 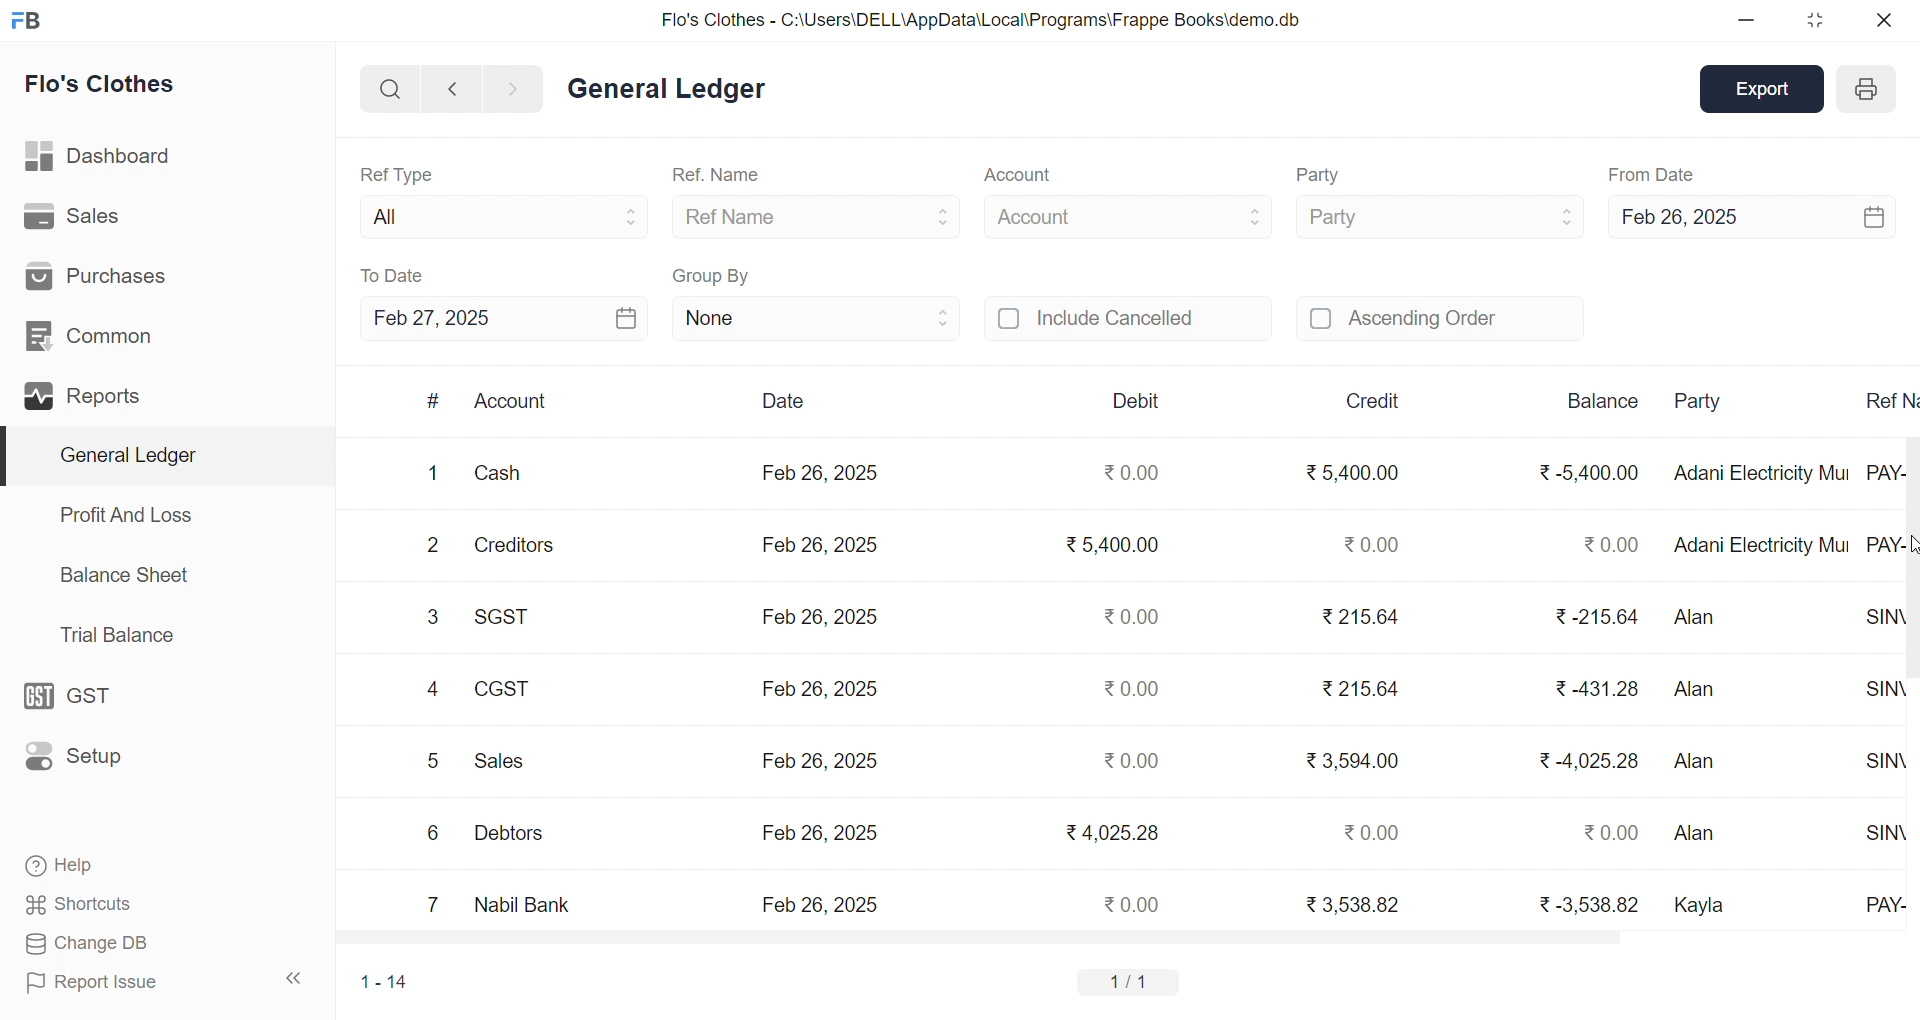 I want to click on ₹ 3,594.00, so click(x=1354, y=758).